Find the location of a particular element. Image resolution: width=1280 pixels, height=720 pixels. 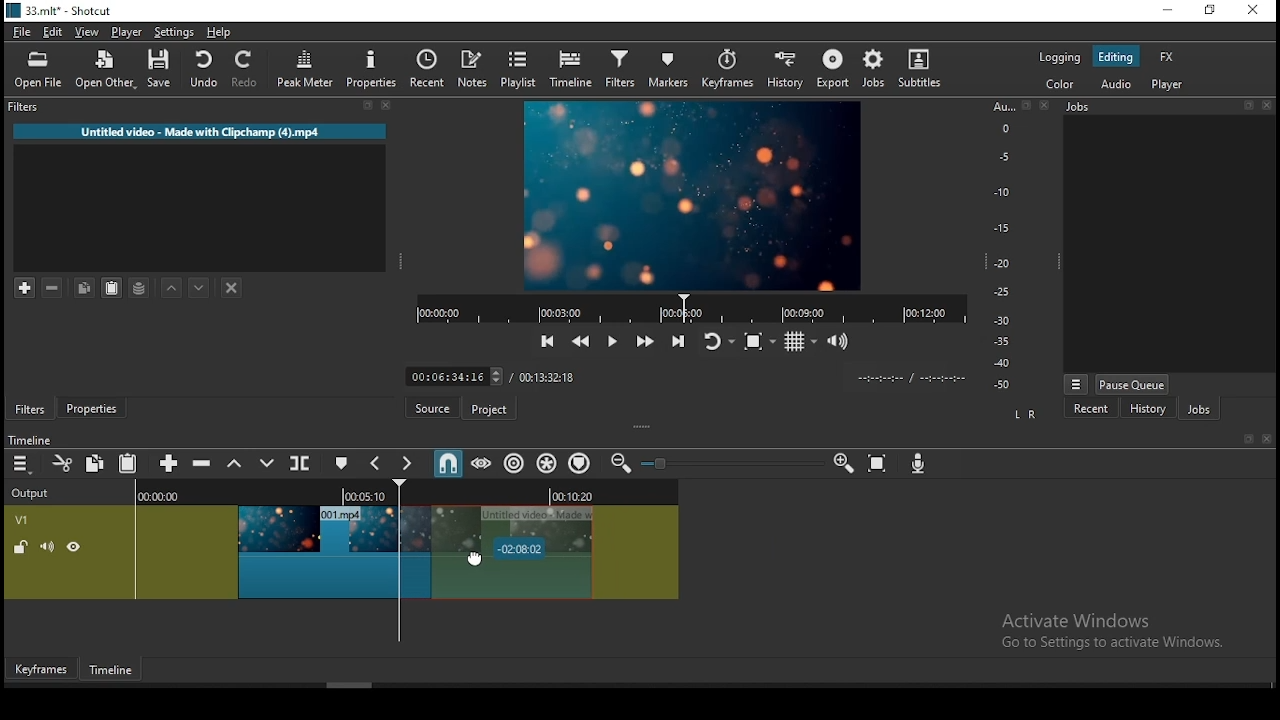

fx is located at coordinates (1167, 58).